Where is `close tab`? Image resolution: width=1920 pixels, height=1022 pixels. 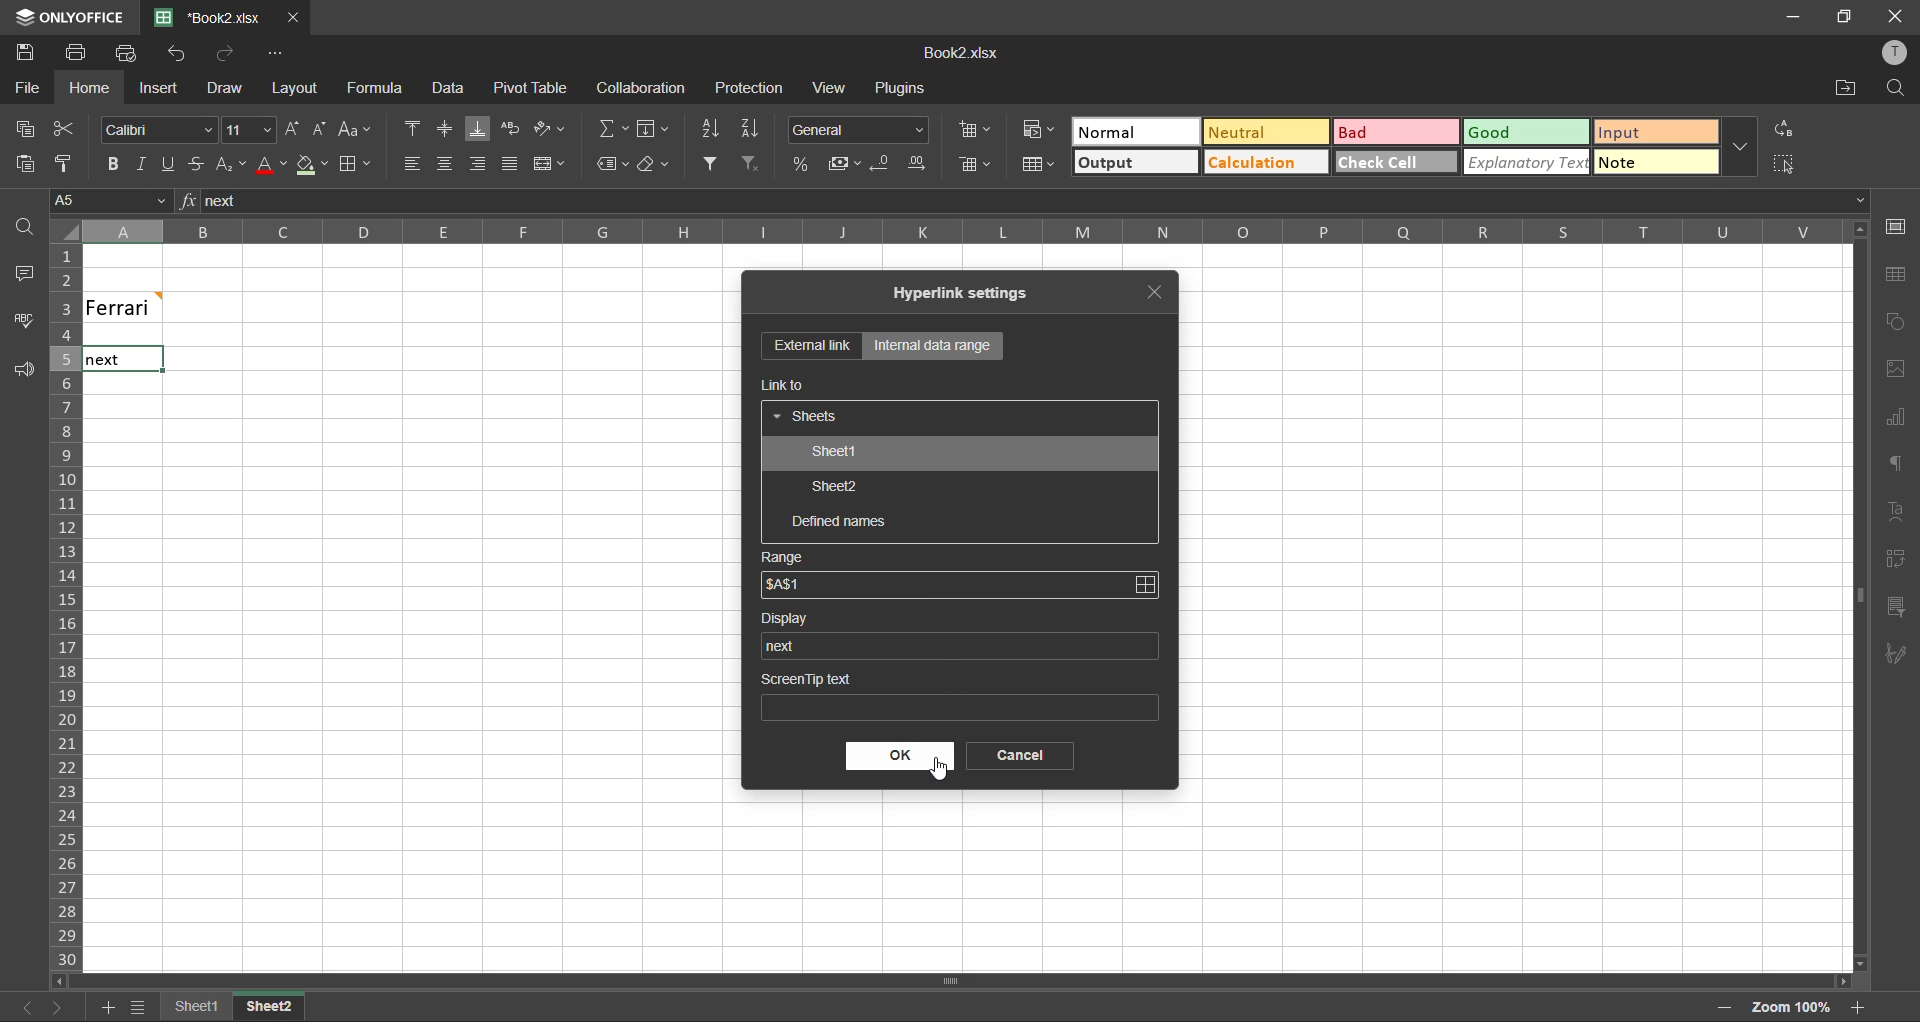 close tab is located at coordinates (1163, 289).